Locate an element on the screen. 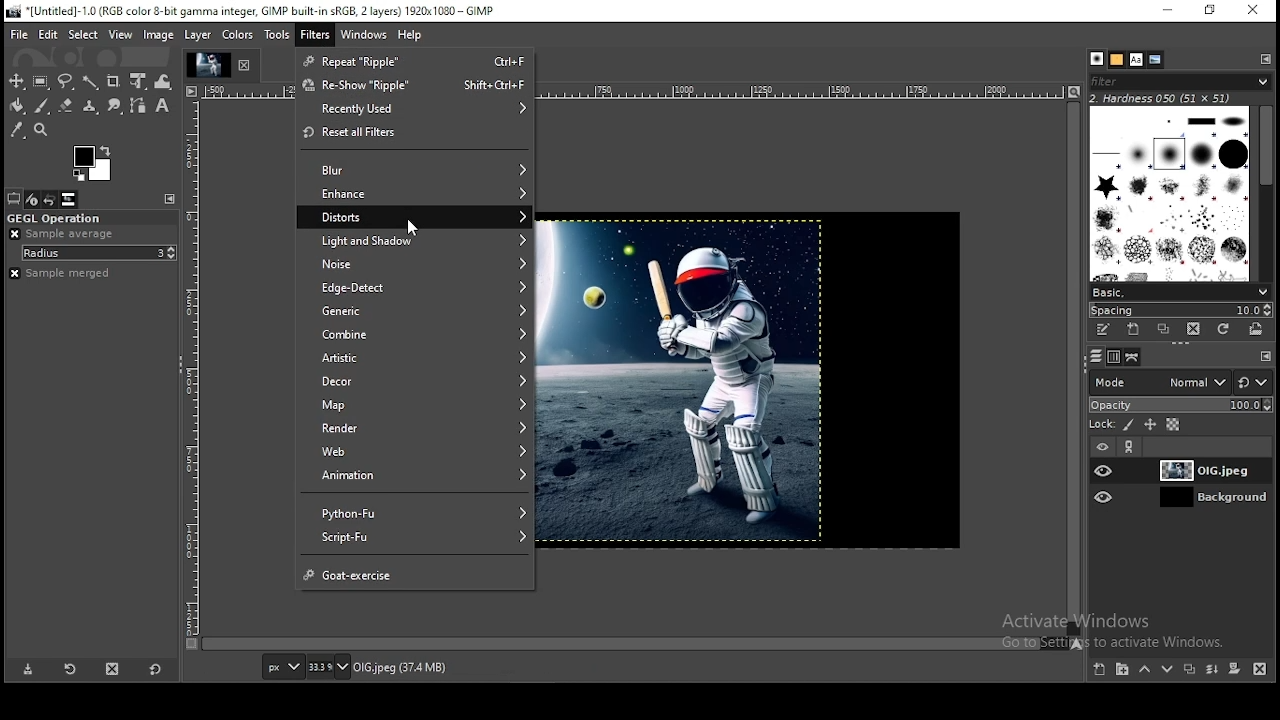 The width and height of the screenshot is (1280, 720). merge this layer is located at coordinates (1213, 670).